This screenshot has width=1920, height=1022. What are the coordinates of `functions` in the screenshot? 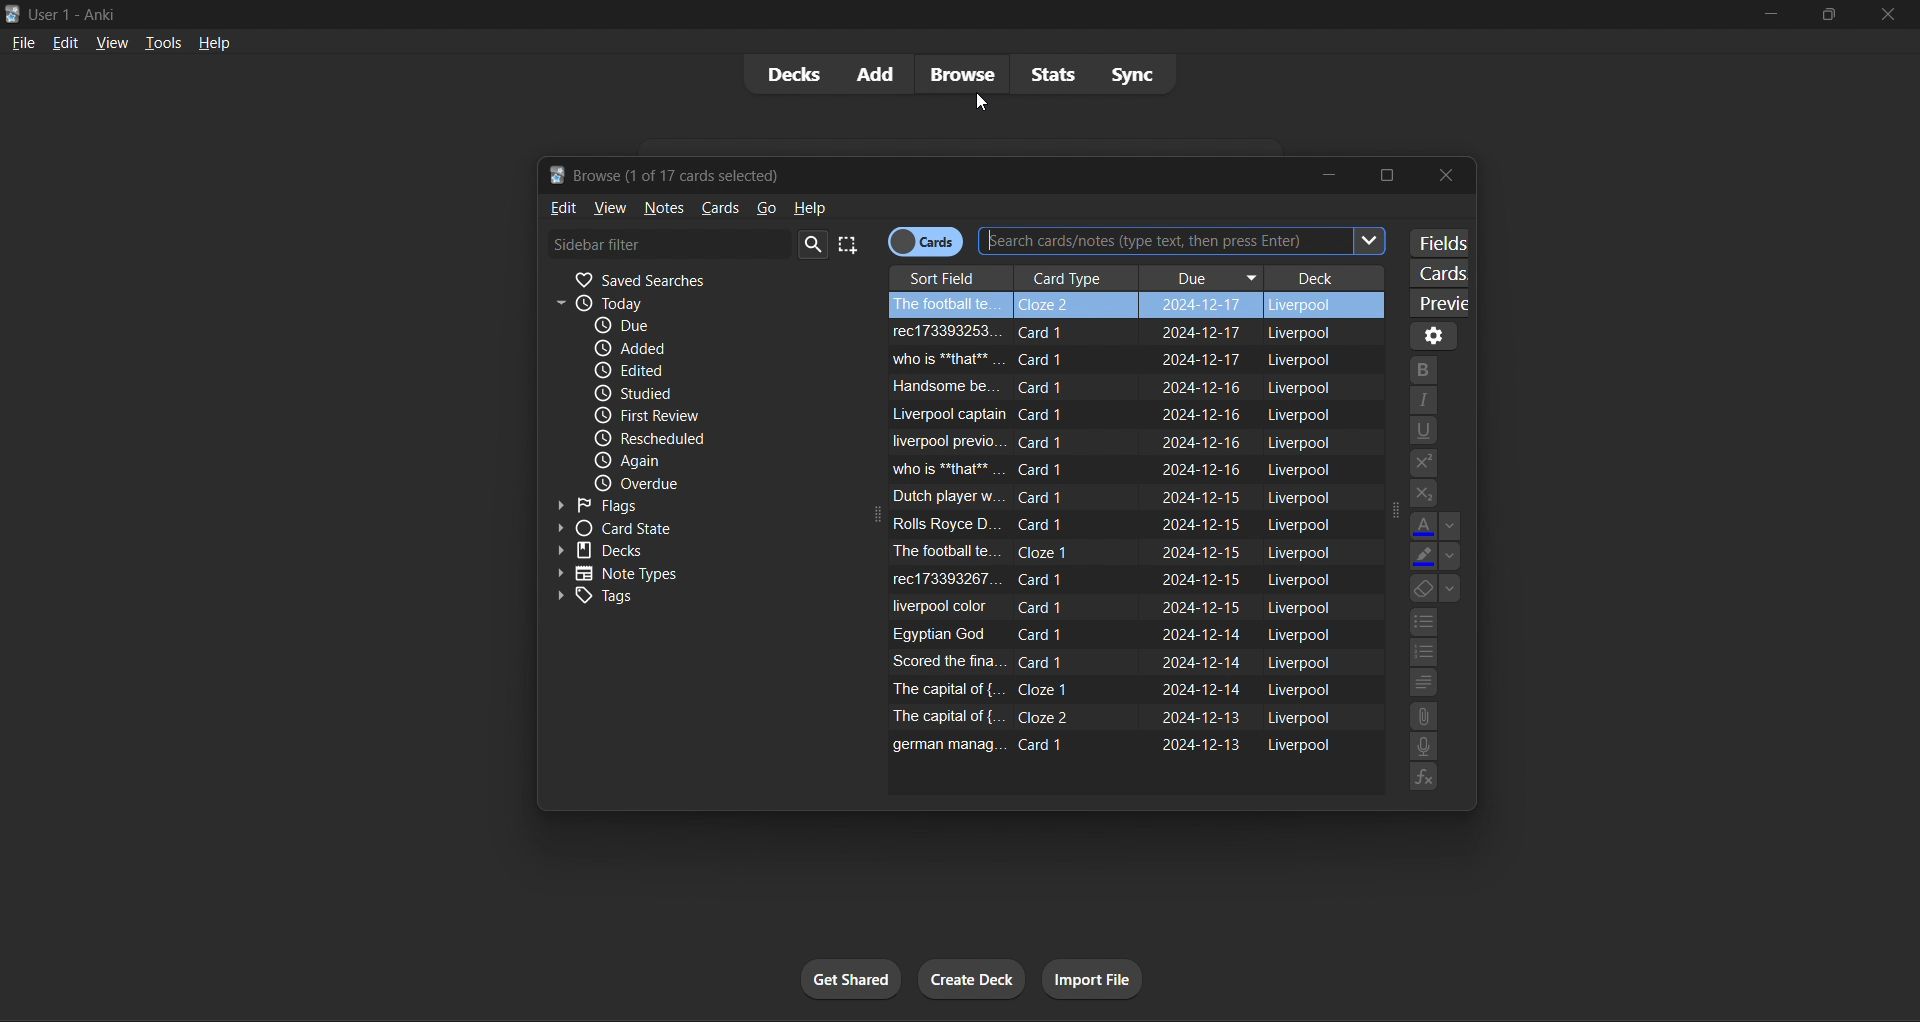 It's located at (1426, 775).